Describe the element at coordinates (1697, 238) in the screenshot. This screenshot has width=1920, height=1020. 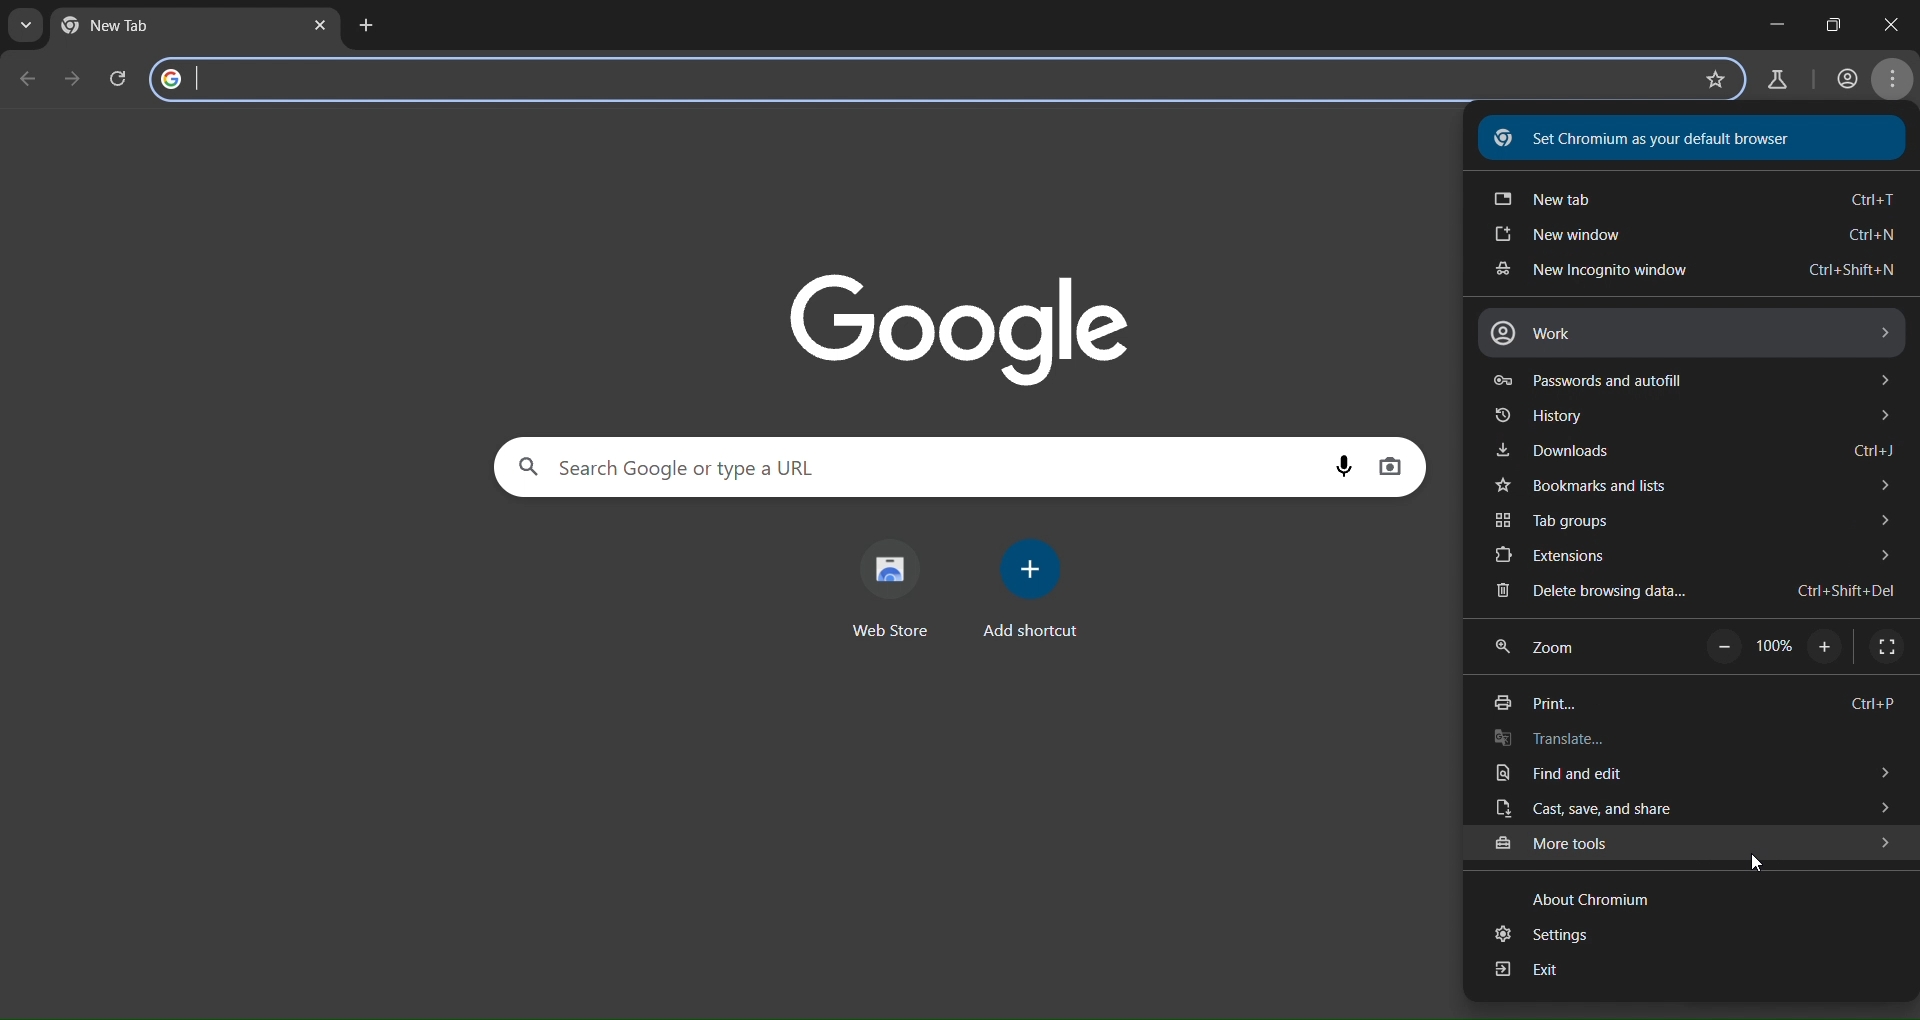
I see `new window` at that location.